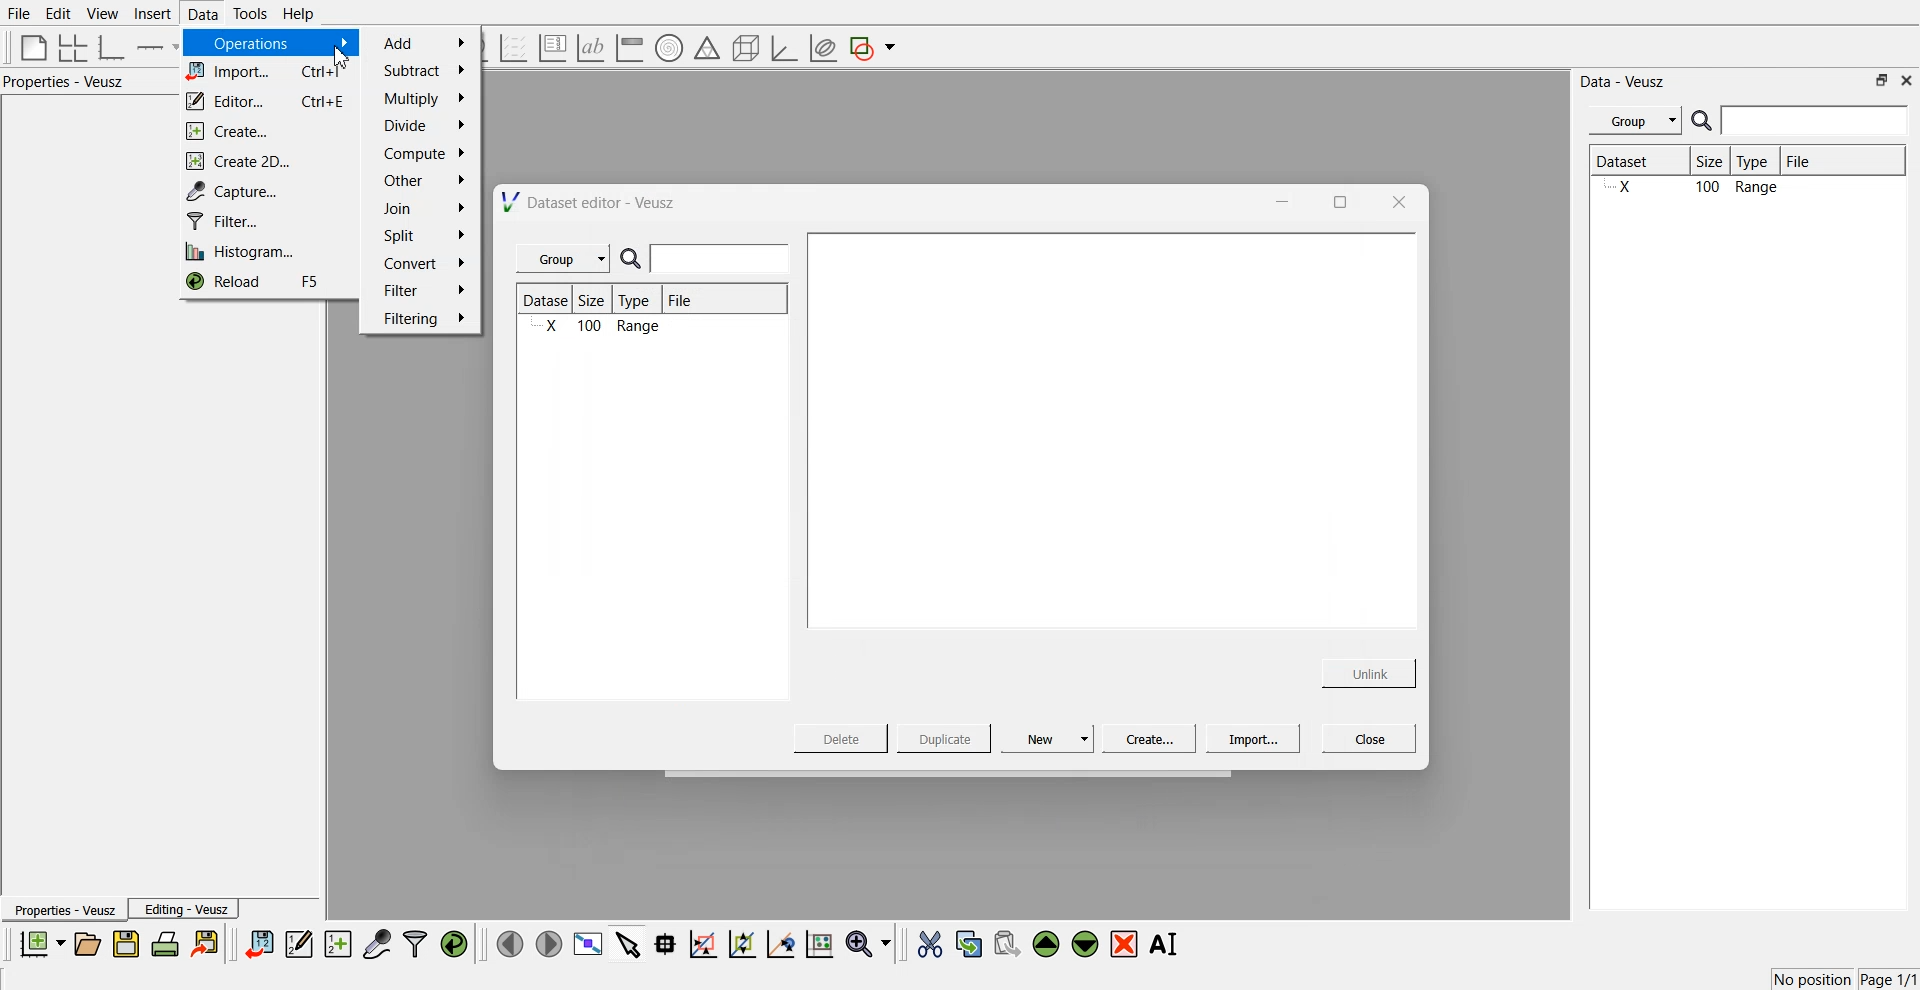  Describe the element at coordinates (59, 13) in the screenshot. I see `Edit` at that location.